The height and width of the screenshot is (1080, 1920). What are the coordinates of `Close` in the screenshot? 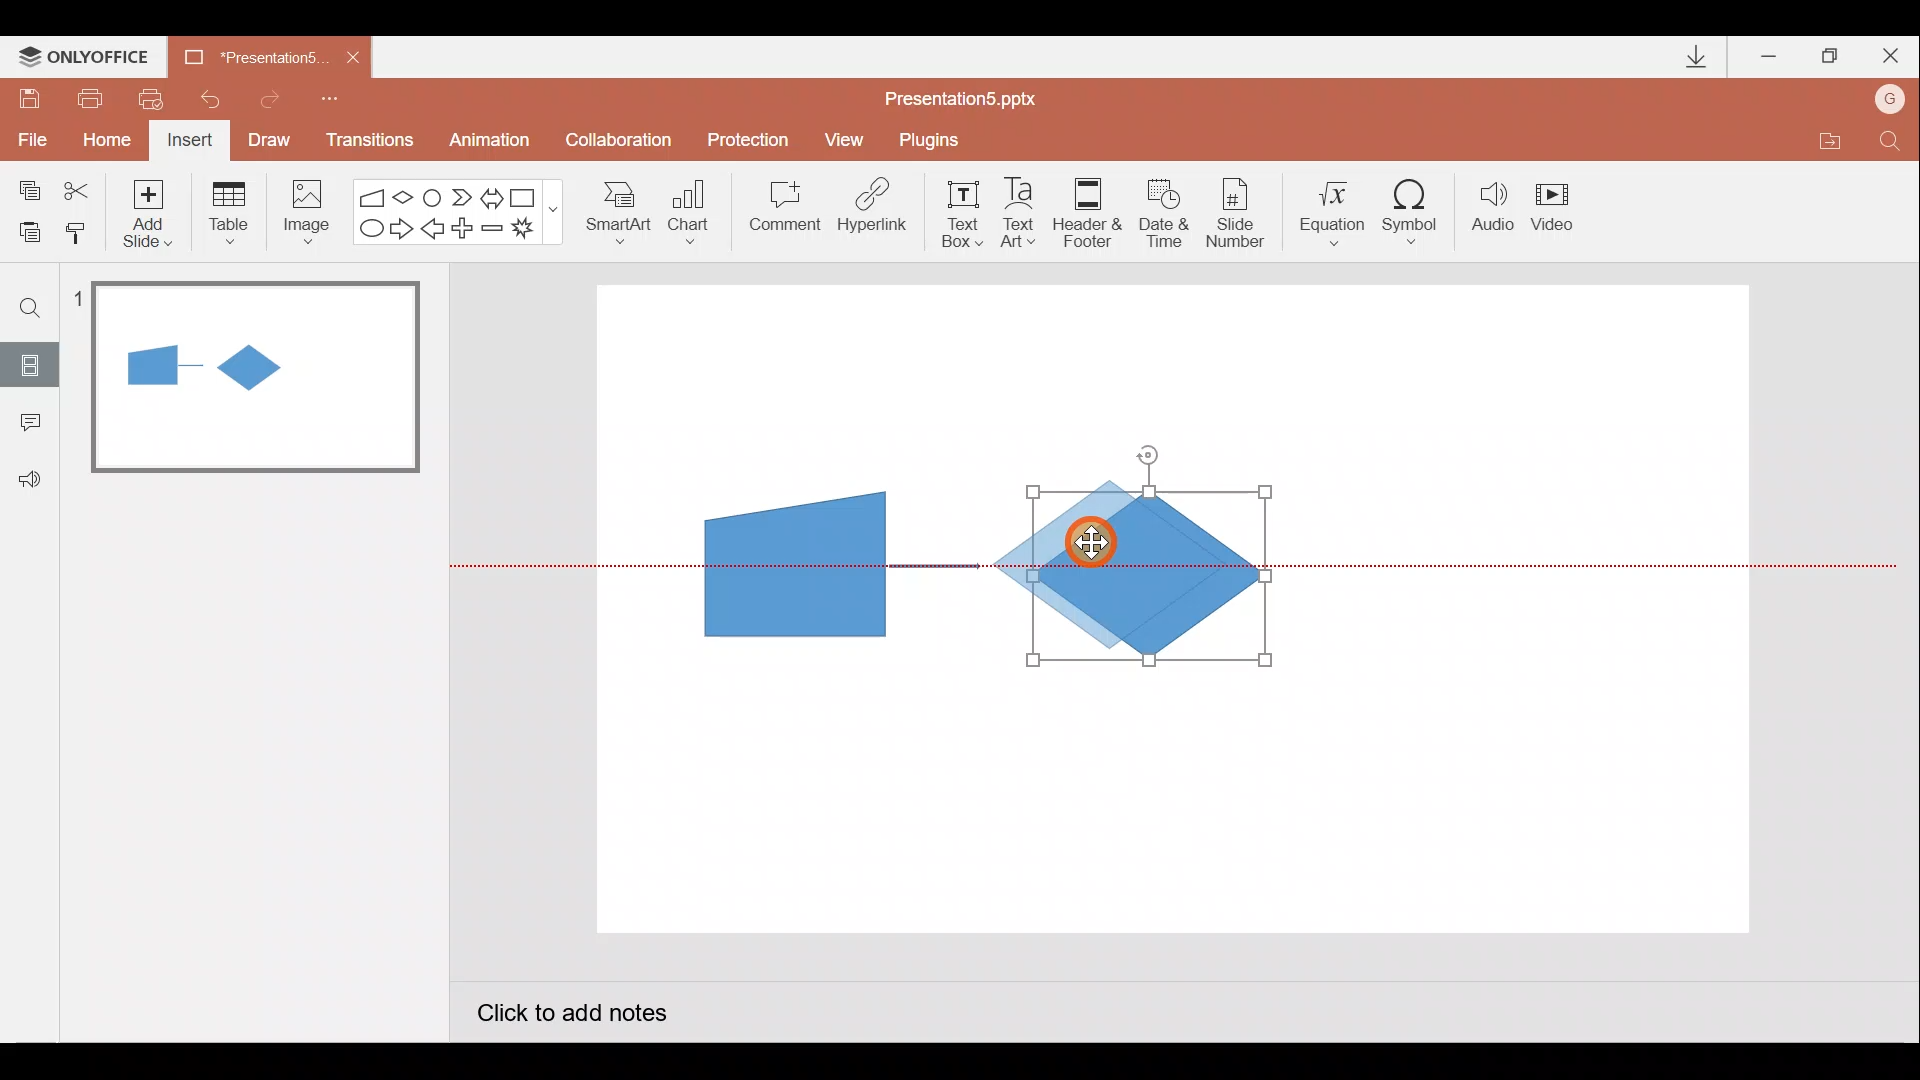 It's located at (1891, 60).